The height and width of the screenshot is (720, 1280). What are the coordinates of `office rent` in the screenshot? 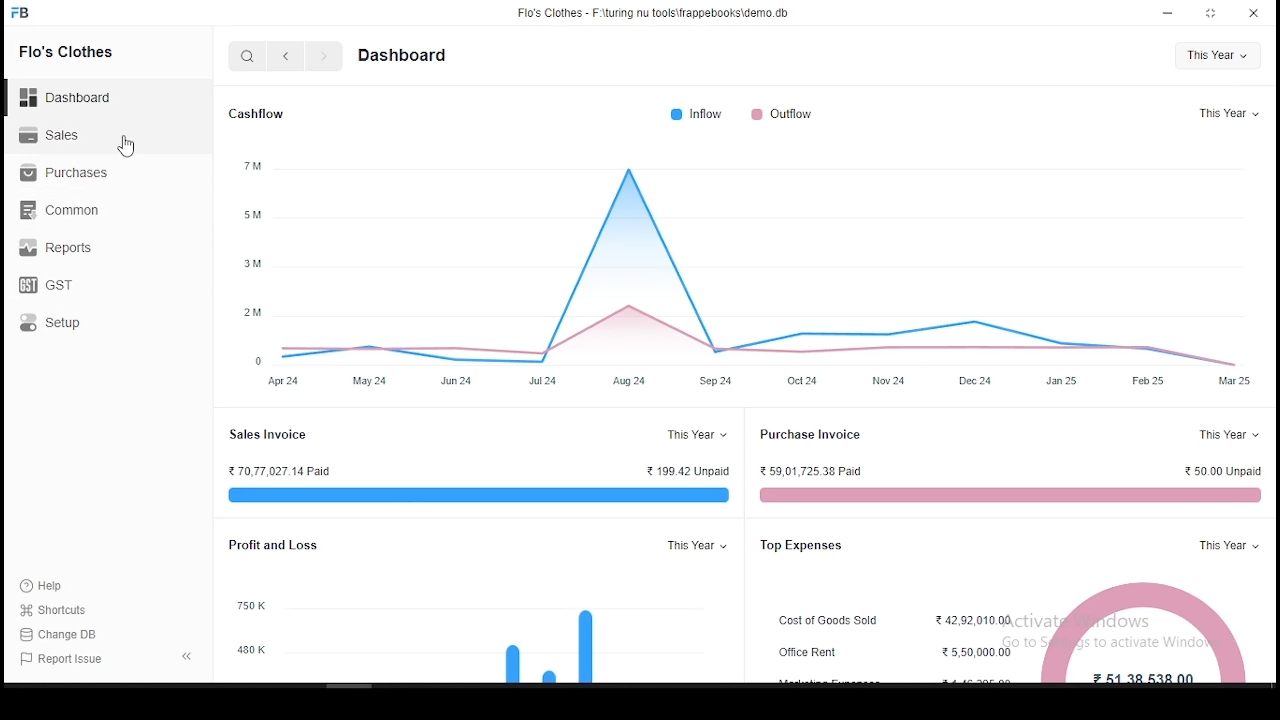 It's located at (814, 655).